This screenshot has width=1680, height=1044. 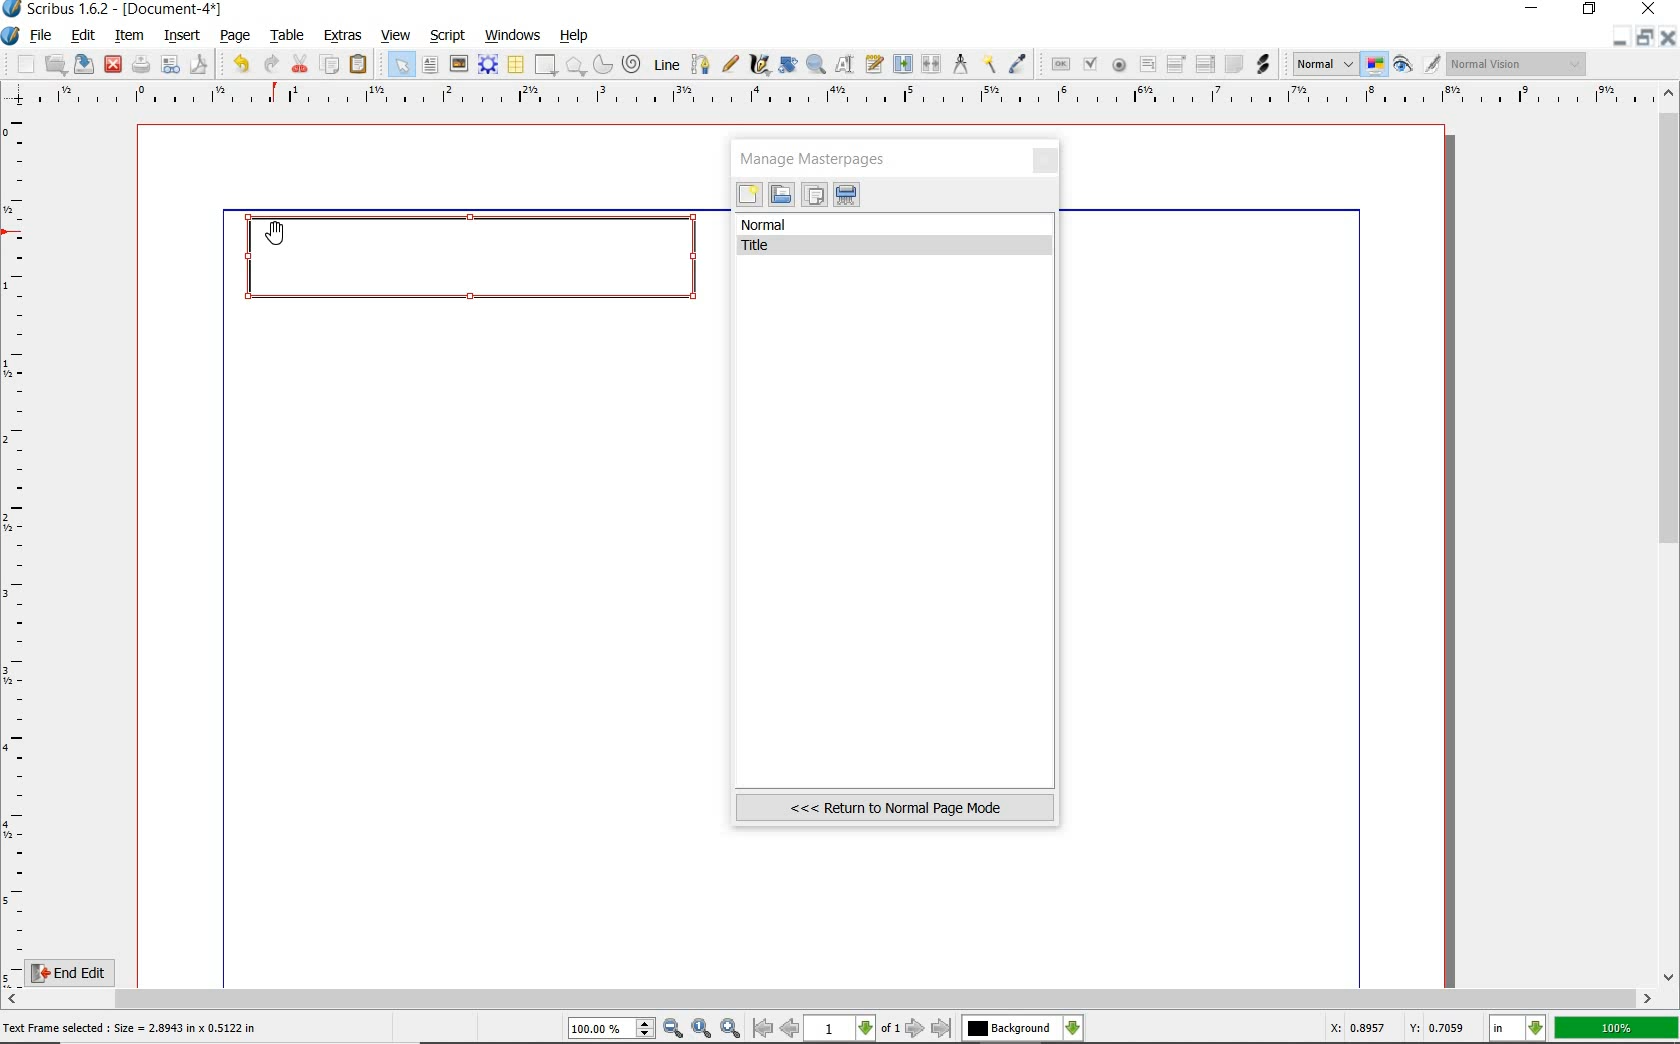 I want to click on line, so click(x=665, y=64).